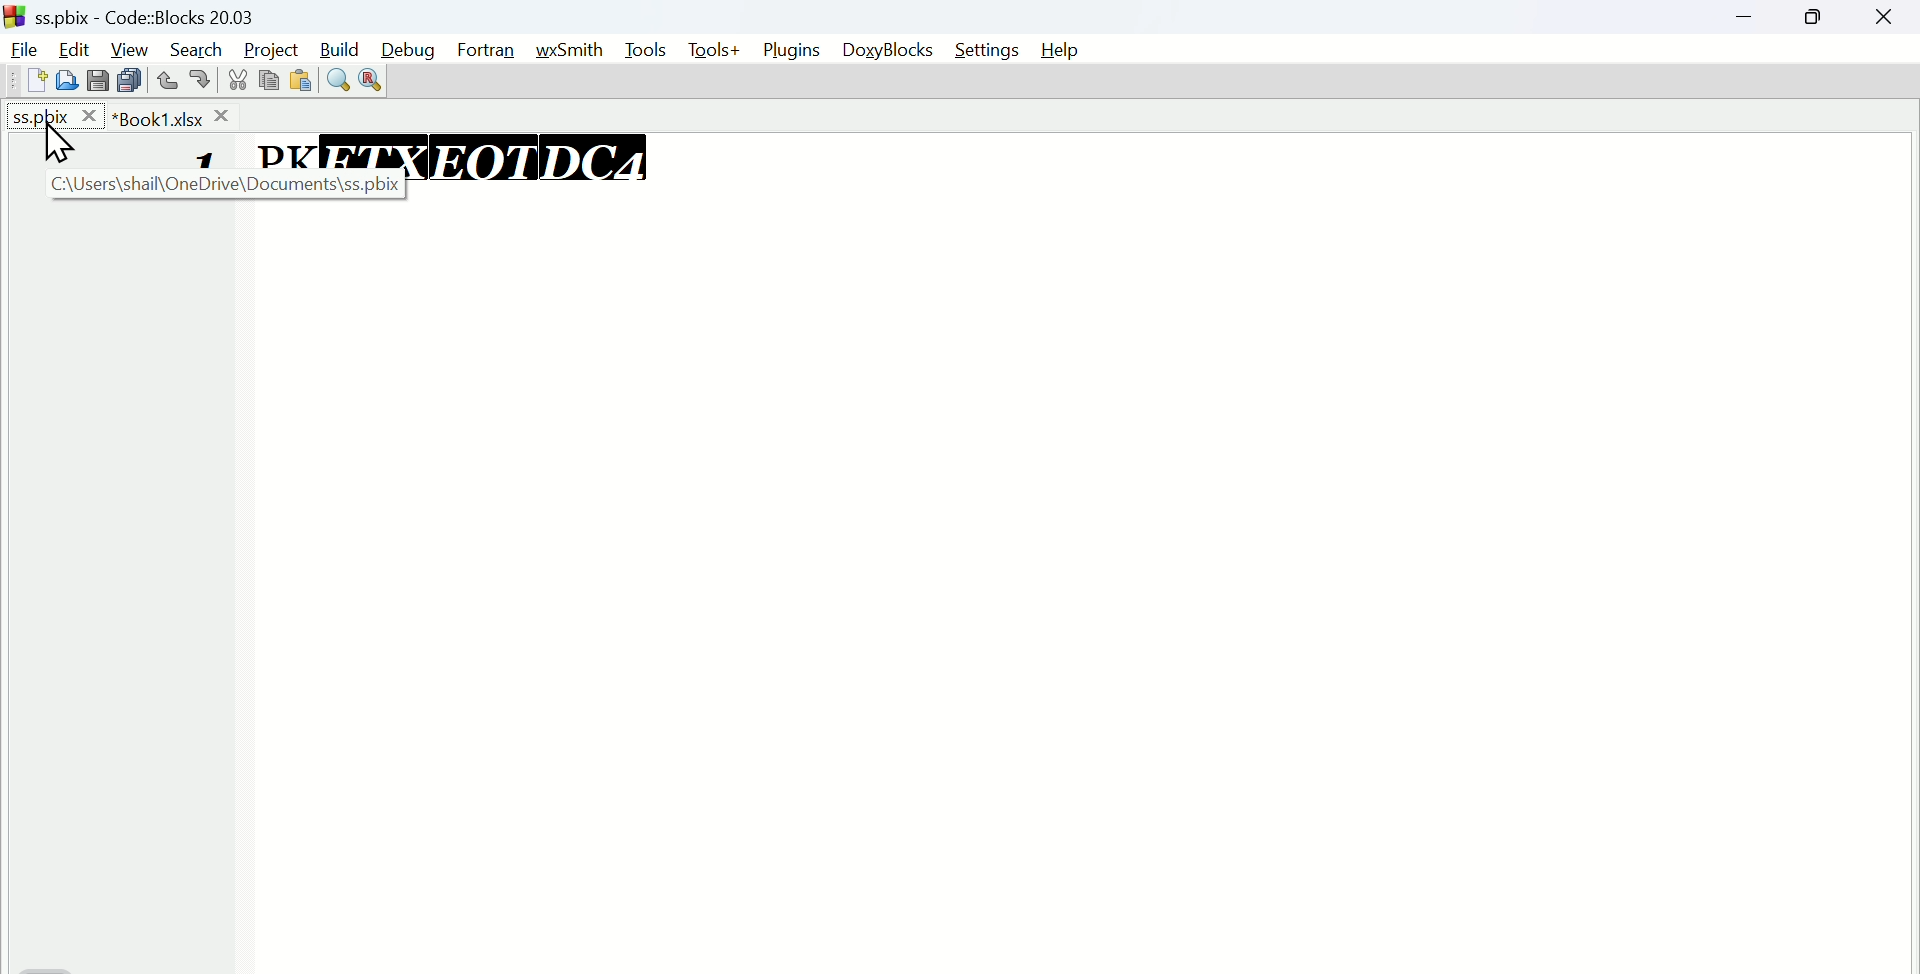 The image size is (1920, 974). Describe the element at coordinates (265, 82) in the screenshot. I see `Copy` at that location.